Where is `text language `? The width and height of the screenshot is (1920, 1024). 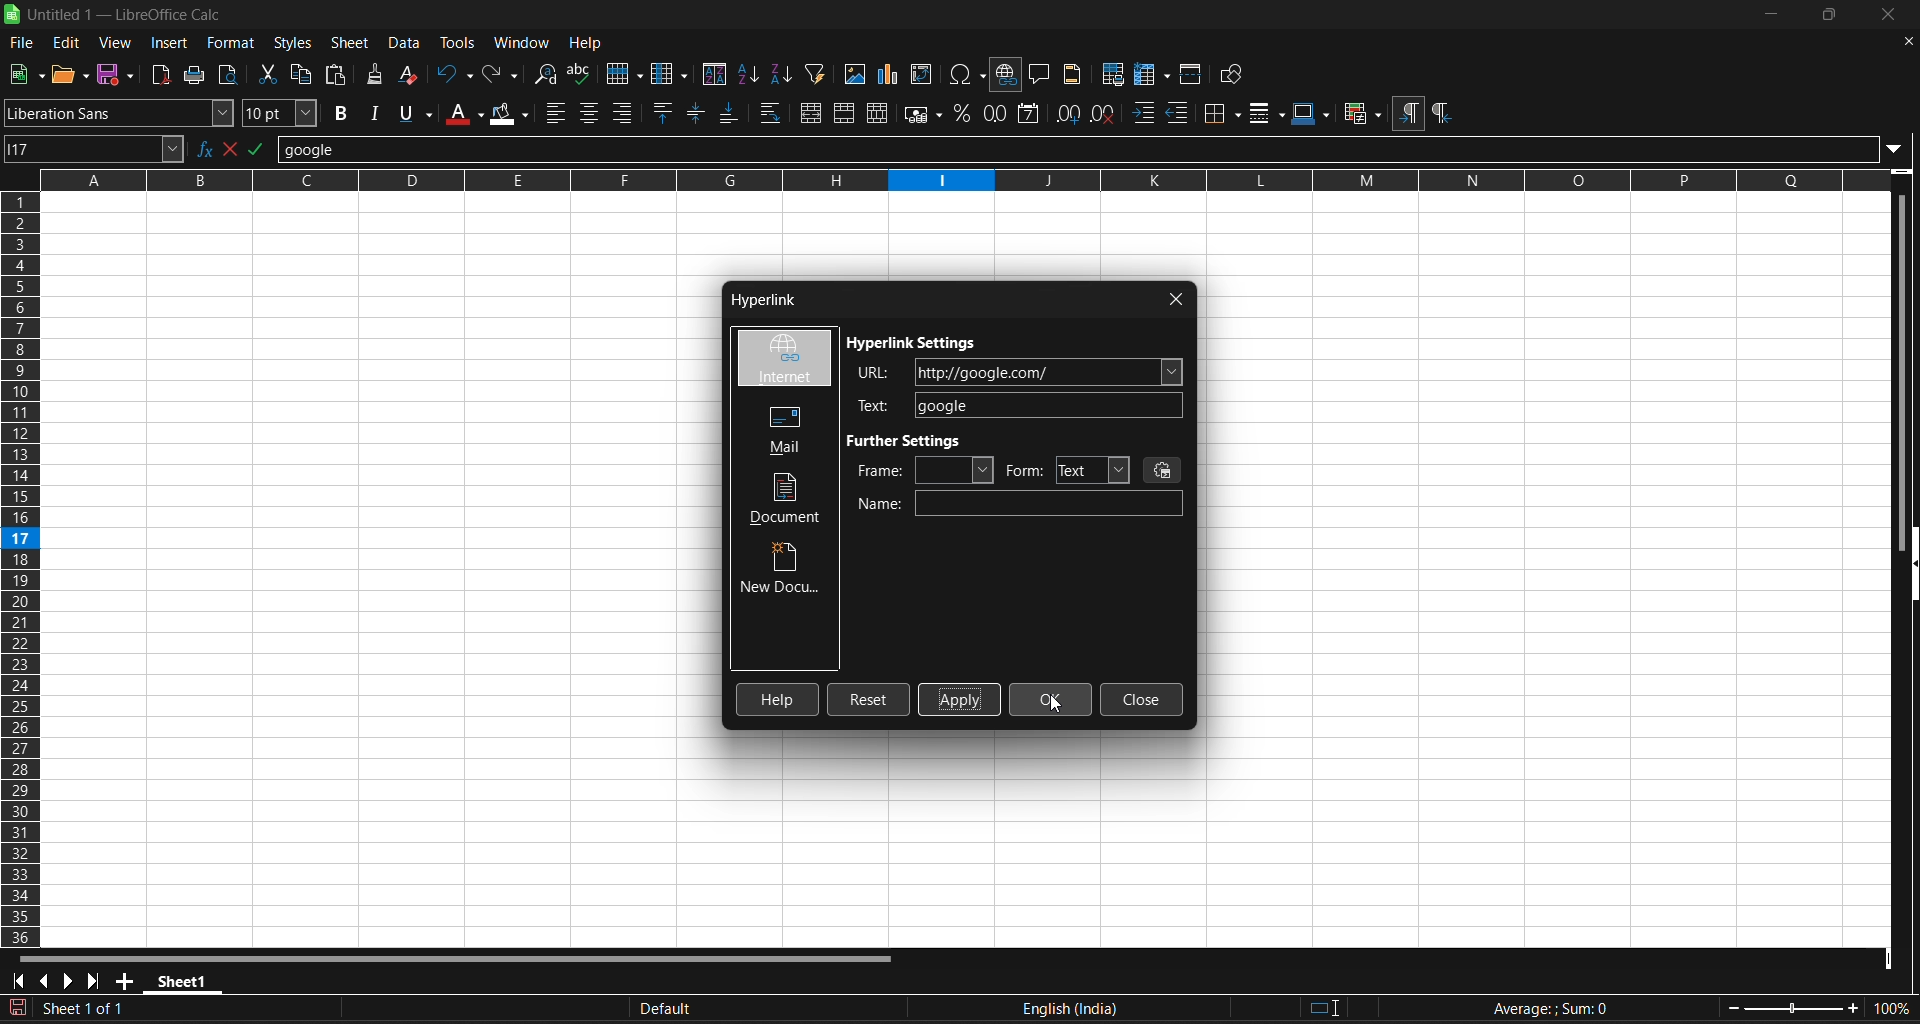
text language  is located at coordinates (1148, 1009).